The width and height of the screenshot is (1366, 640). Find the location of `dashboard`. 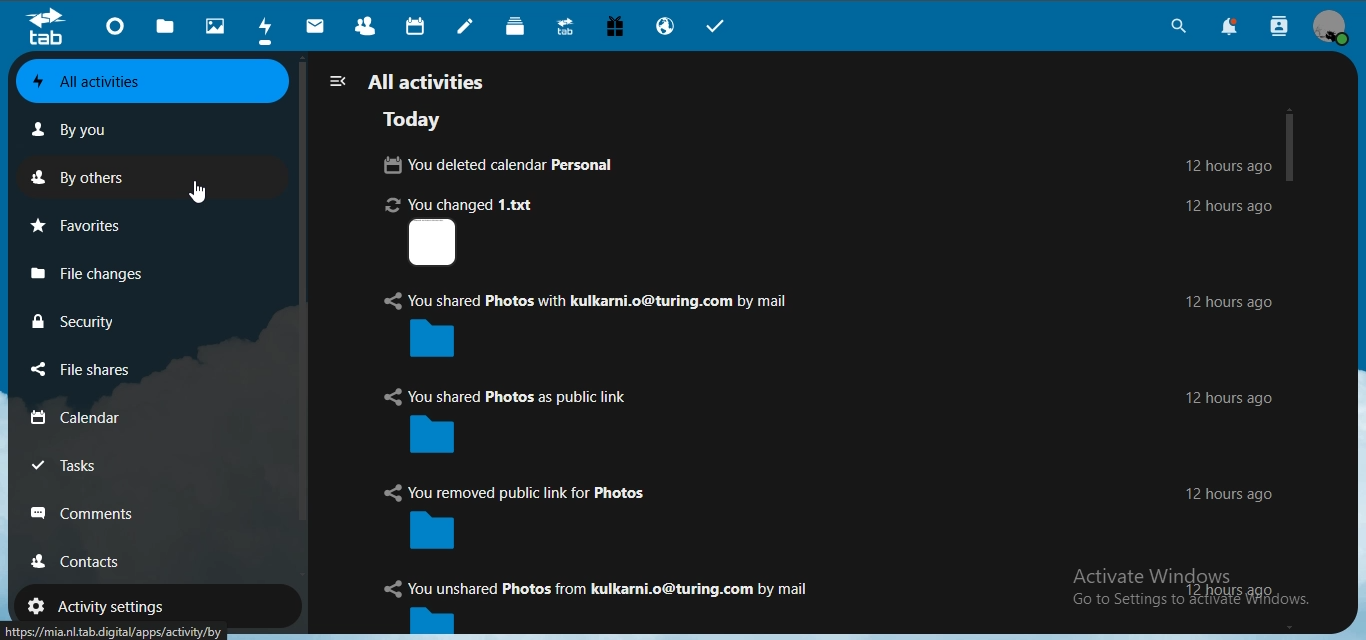

dashboard is located at coordinates (113, 24).